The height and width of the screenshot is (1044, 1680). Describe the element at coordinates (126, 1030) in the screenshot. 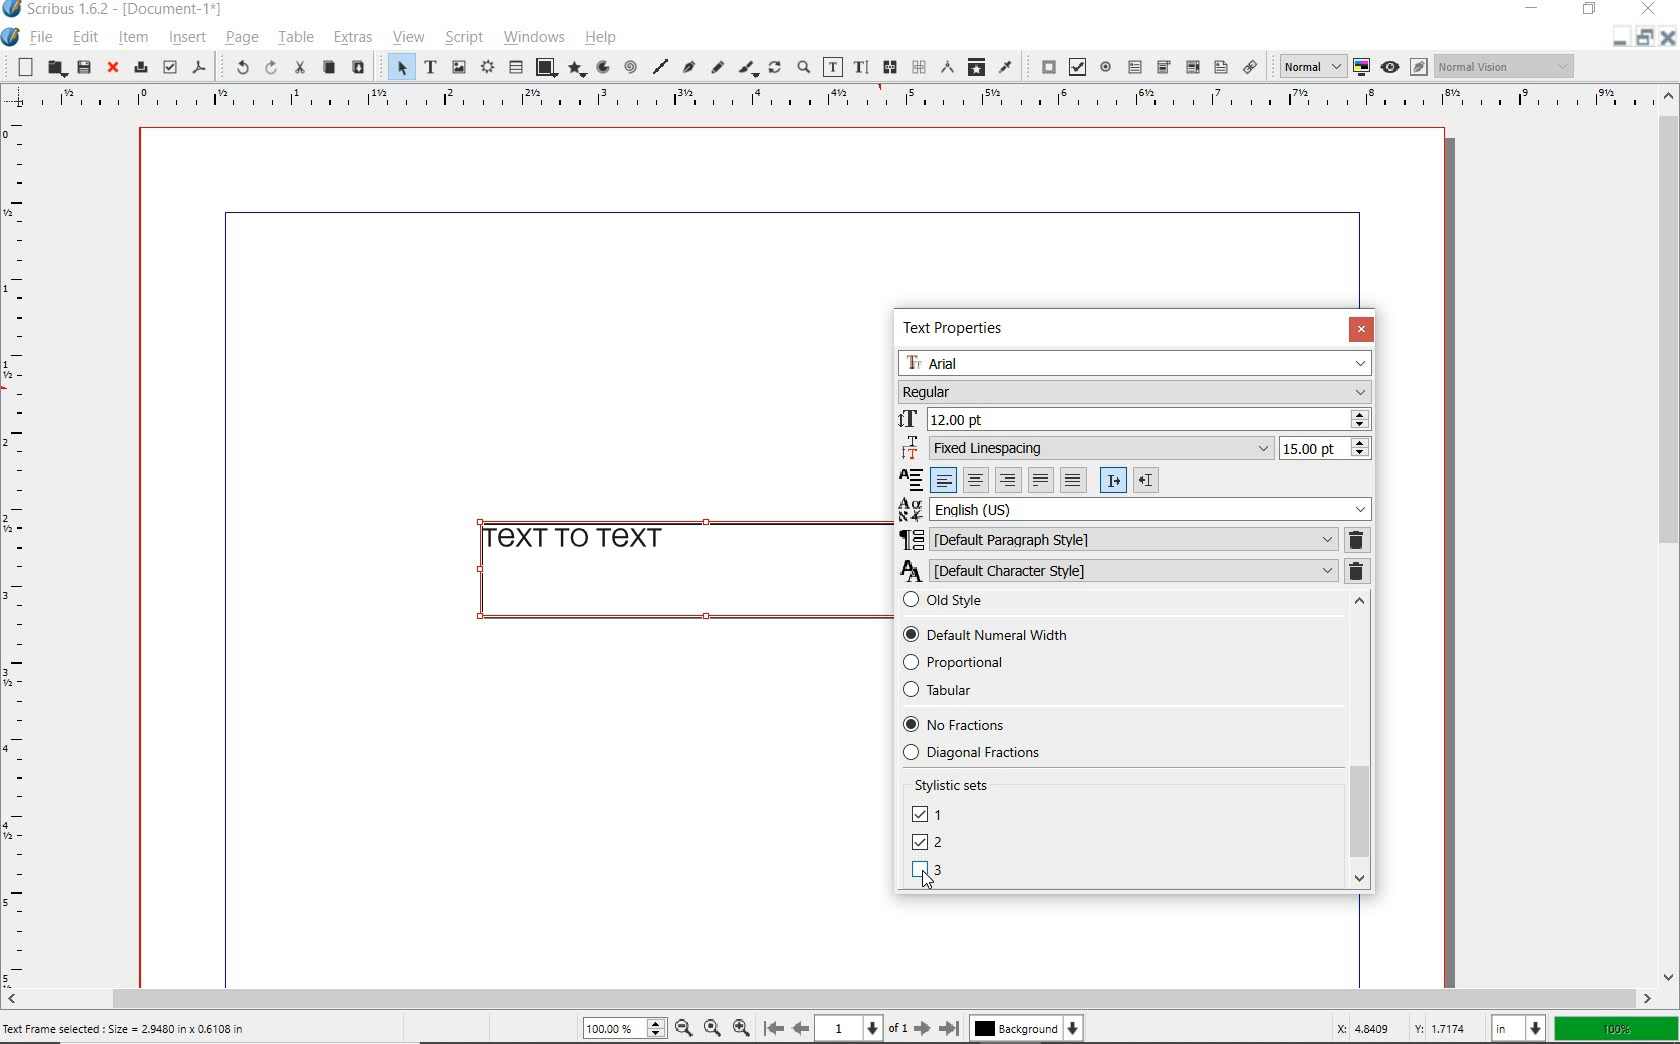

I see `Text Frame selected : Size = 2.9480 in x 0.6108 in` at that location.